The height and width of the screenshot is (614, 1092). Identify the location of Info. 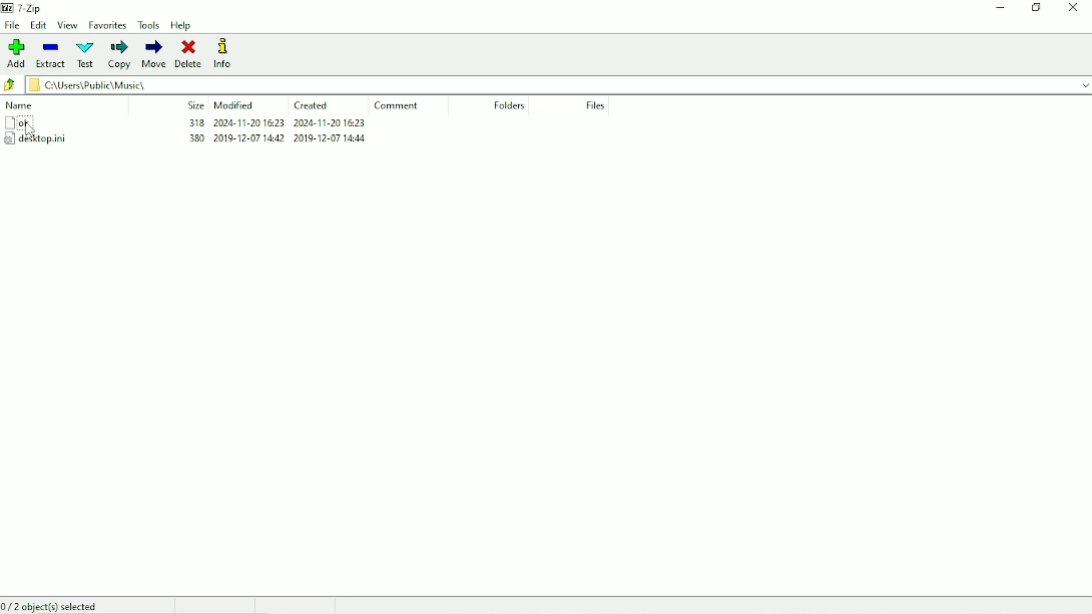
(225, 53).